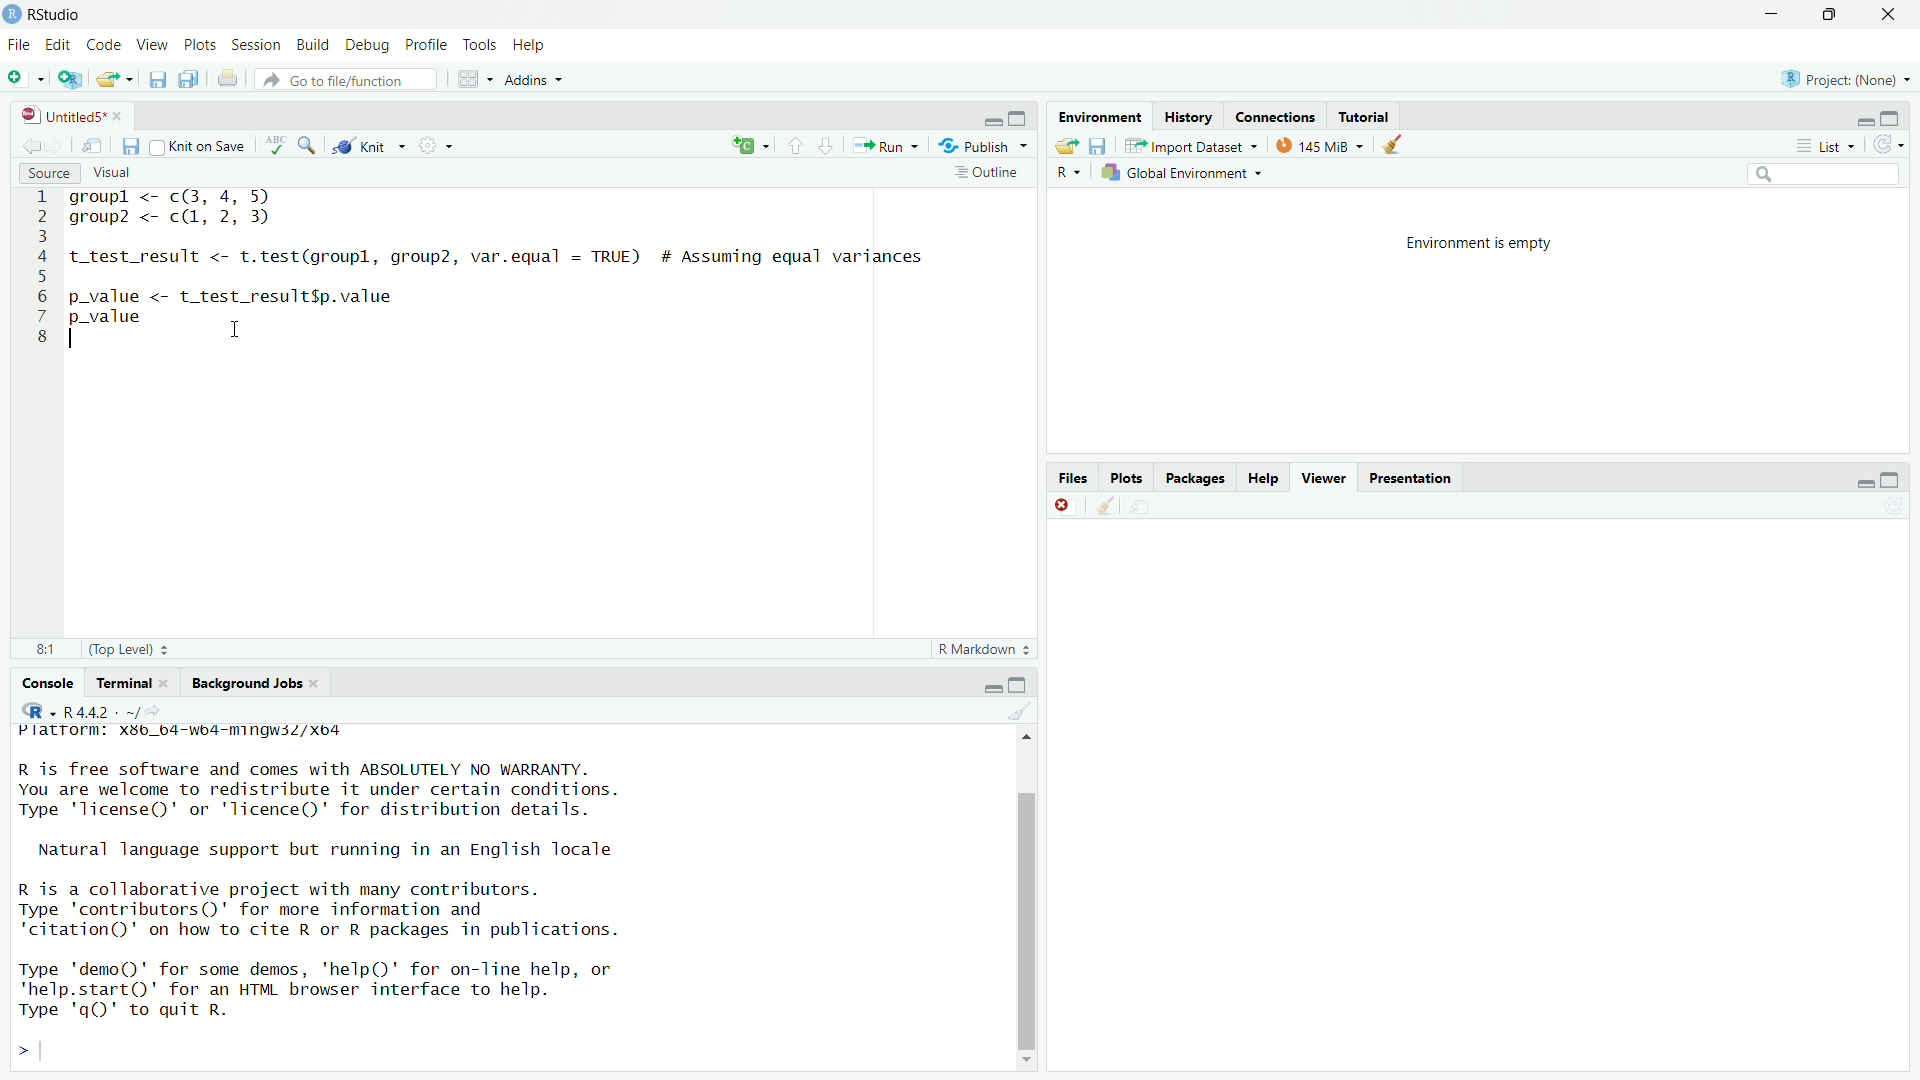 The width and height of the screenshot is (1920, 1080). What do you see at coordinates (71, 113) in the screenshot?
I see ` Untitled` at bounding box center [71, 113].